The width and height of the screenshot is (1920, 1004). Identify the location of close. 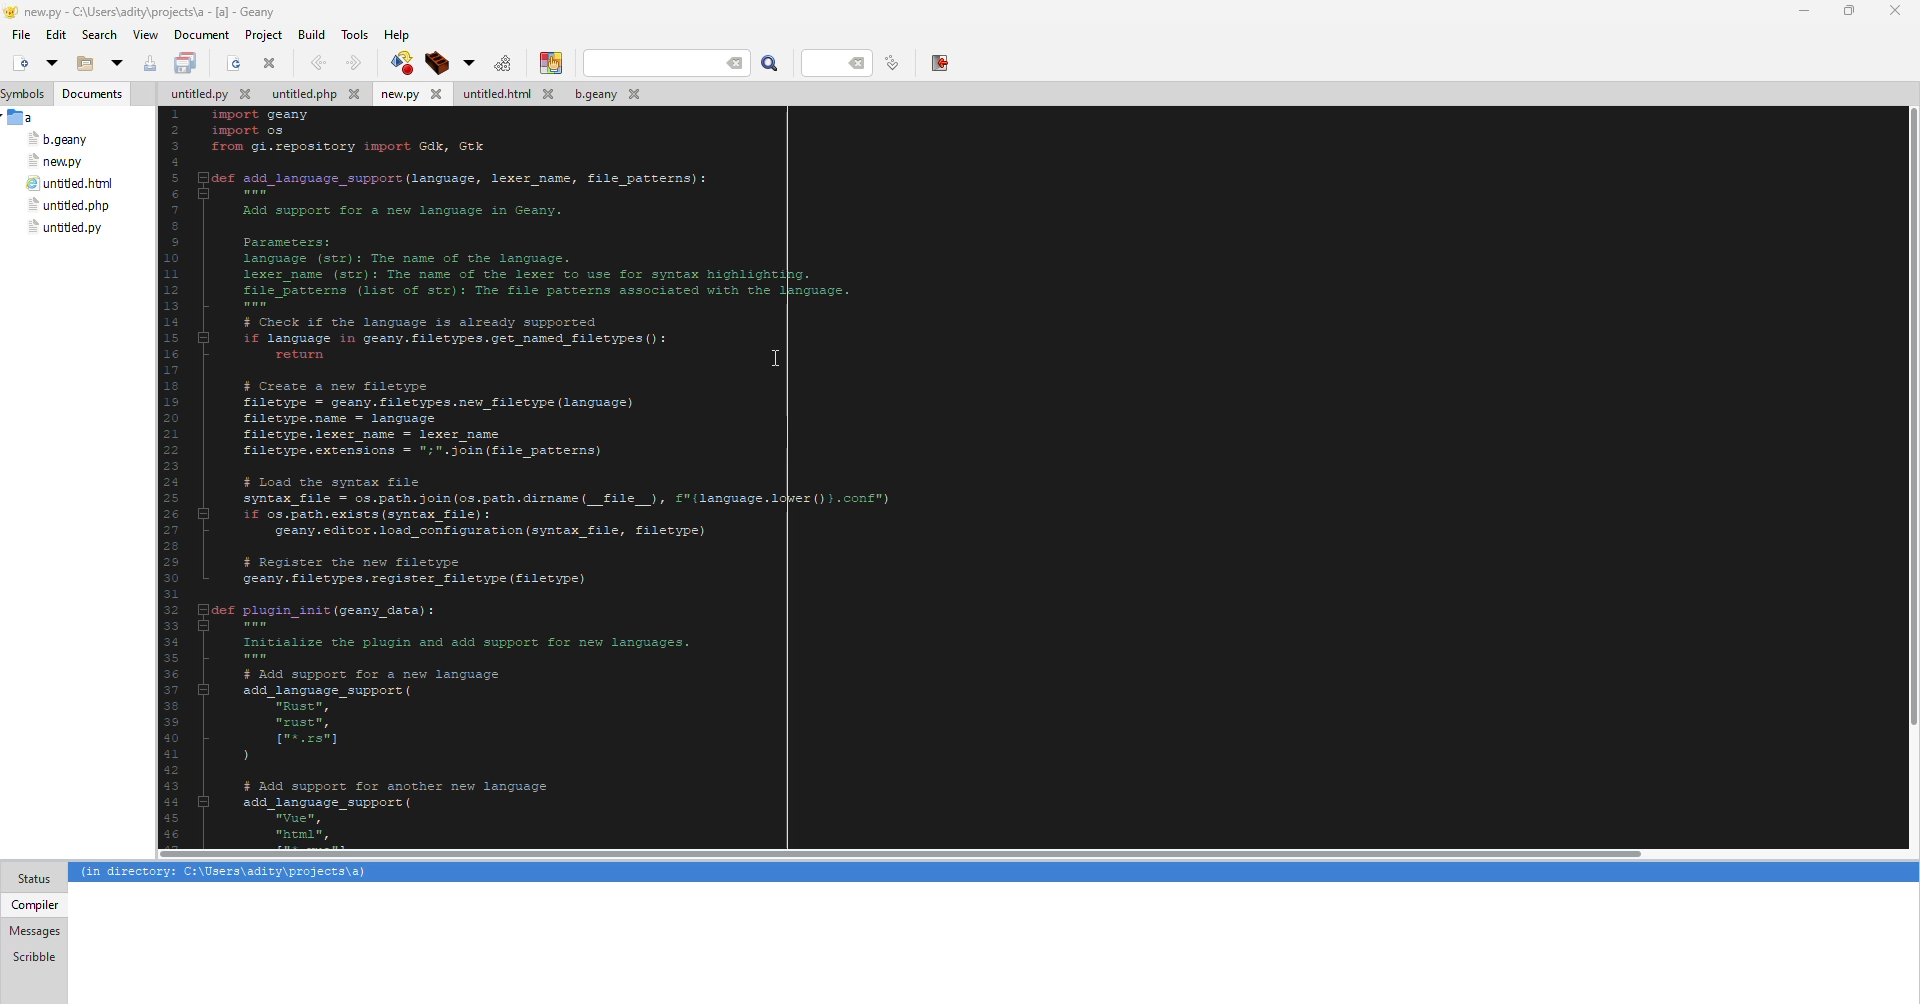
(271, 63).